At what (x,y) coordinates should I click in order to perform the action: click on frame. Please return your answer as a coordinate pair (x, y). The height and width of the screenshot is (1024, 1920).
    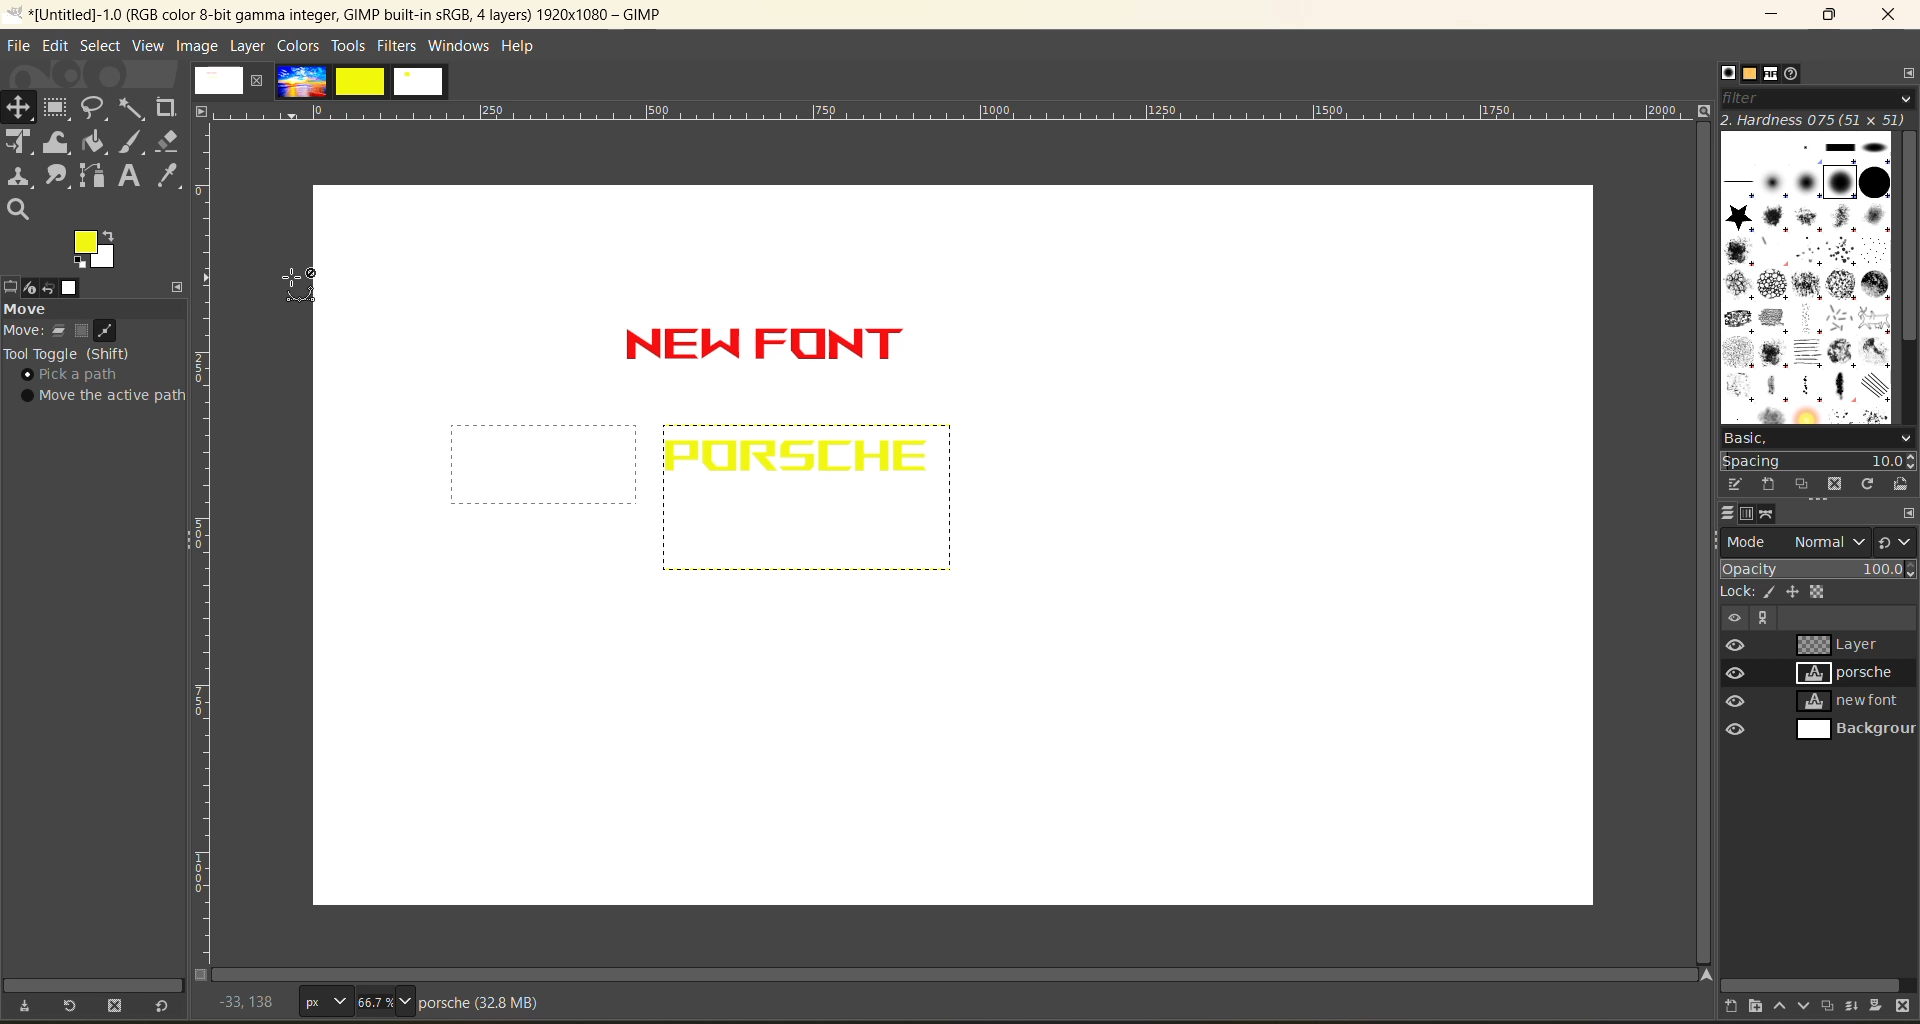
    Looking at the image, I should click on (58, 110).